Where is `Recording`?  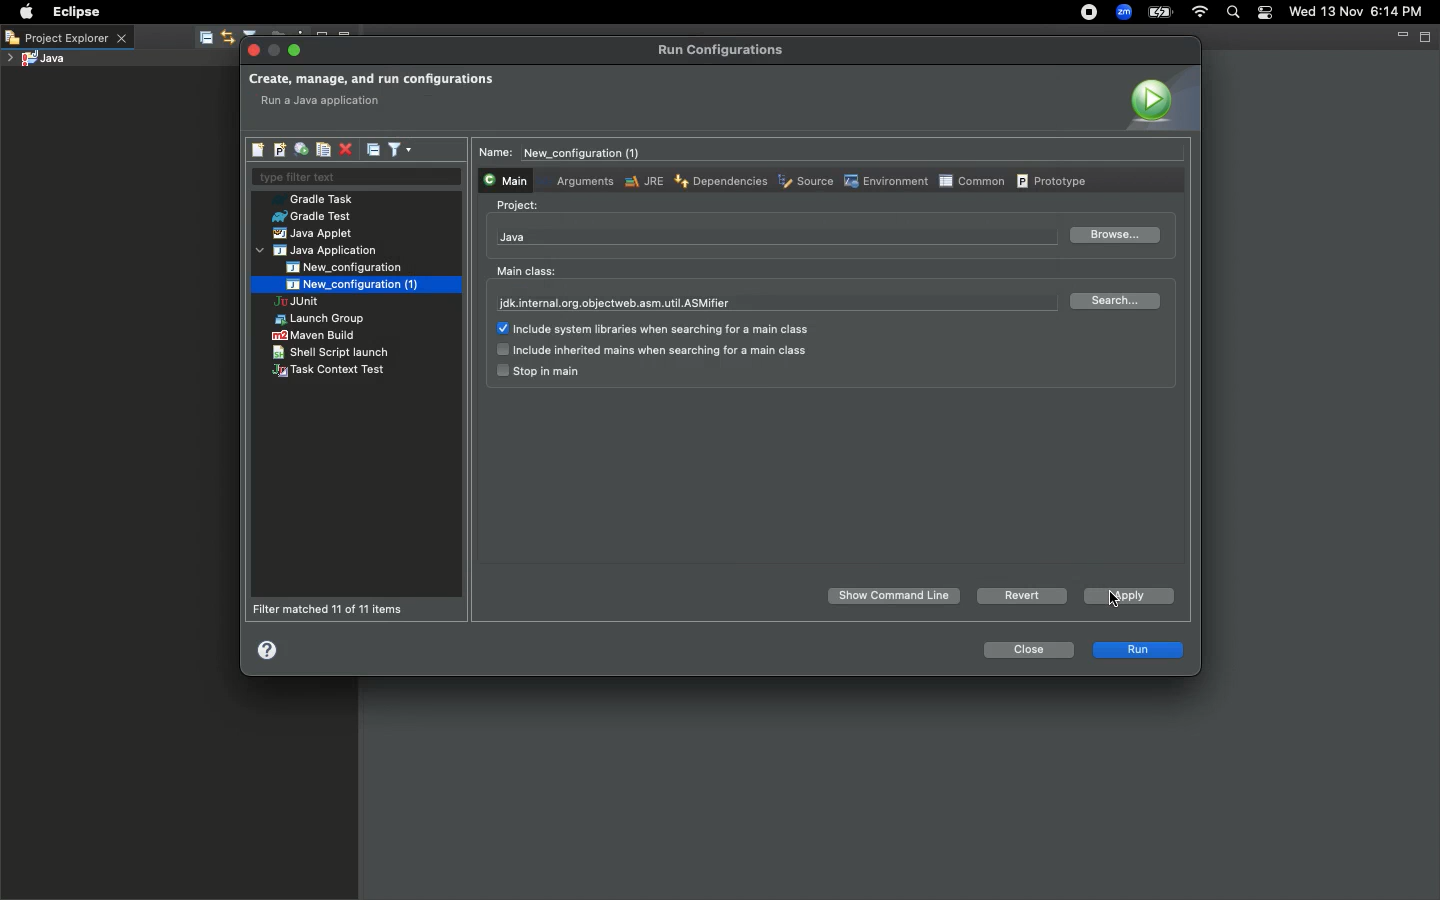 Recording is located at coordinates (1088, 12).